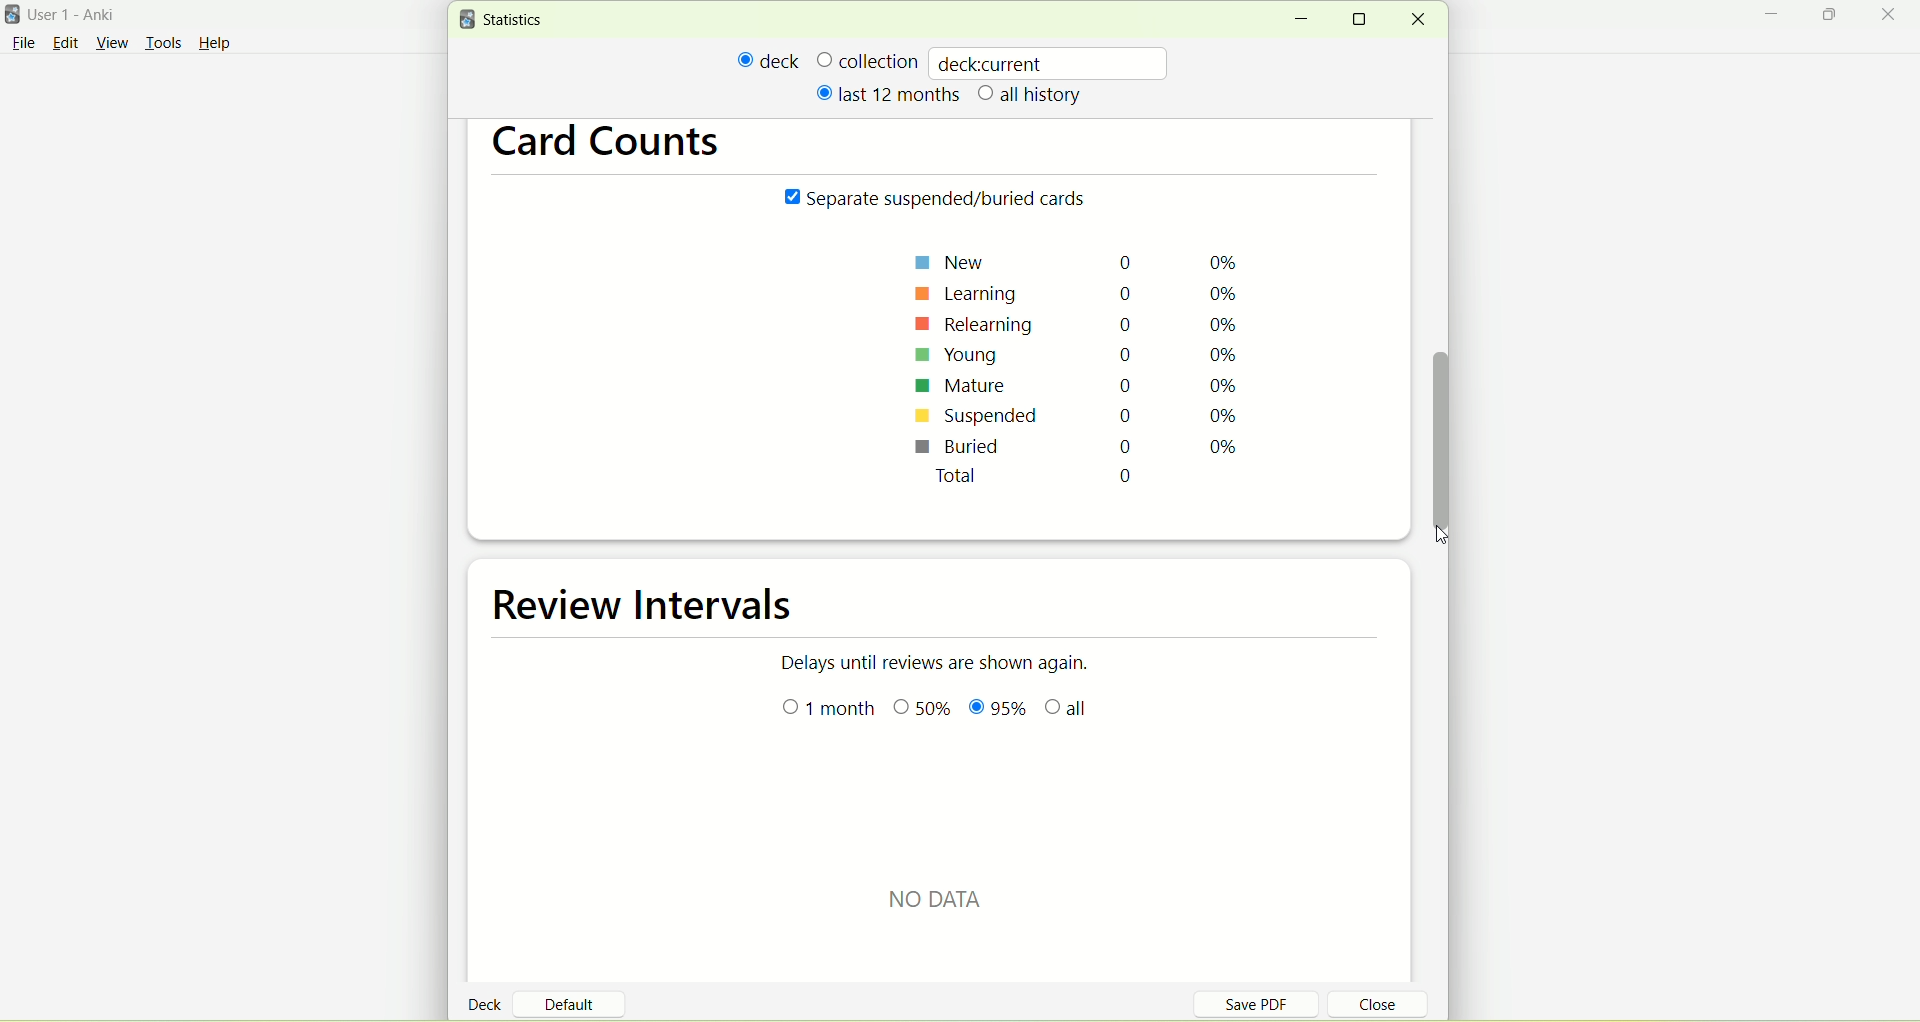  Describe the element at coordinates (940, 200) in the screenshot. I see `Separate suspended/buried cards` at that location.